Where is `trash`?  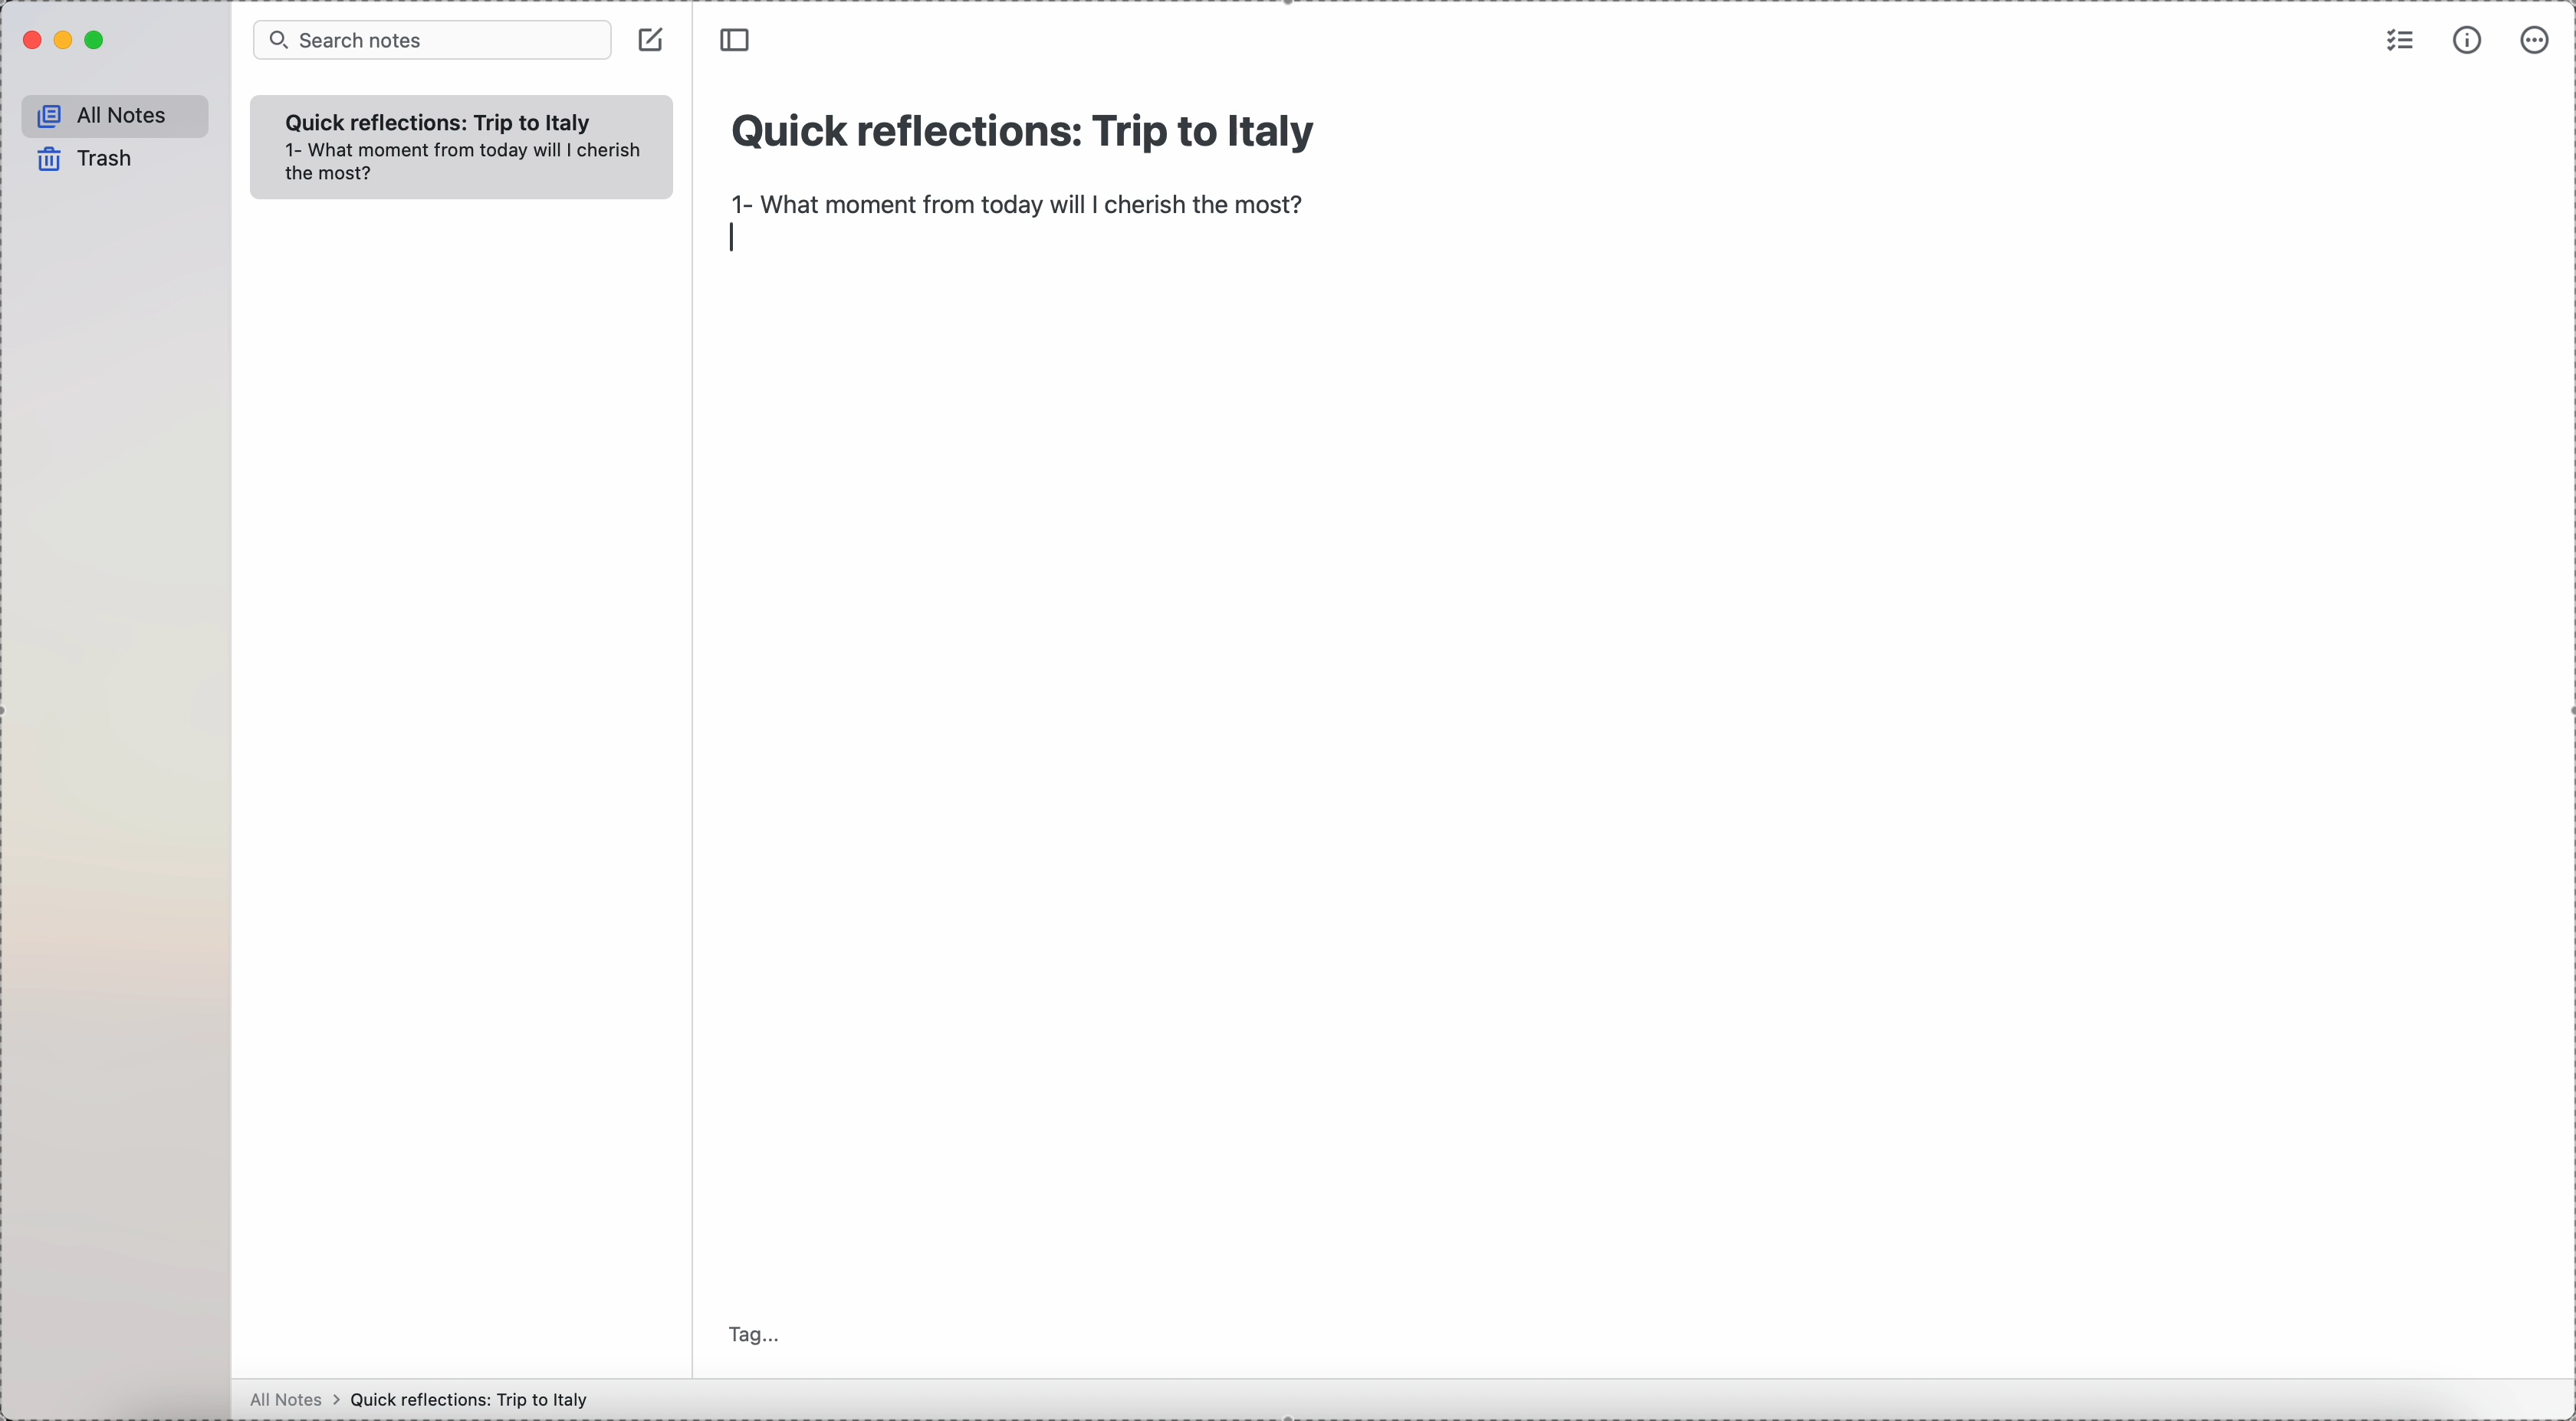
trash is located at coordinates (82, 160).